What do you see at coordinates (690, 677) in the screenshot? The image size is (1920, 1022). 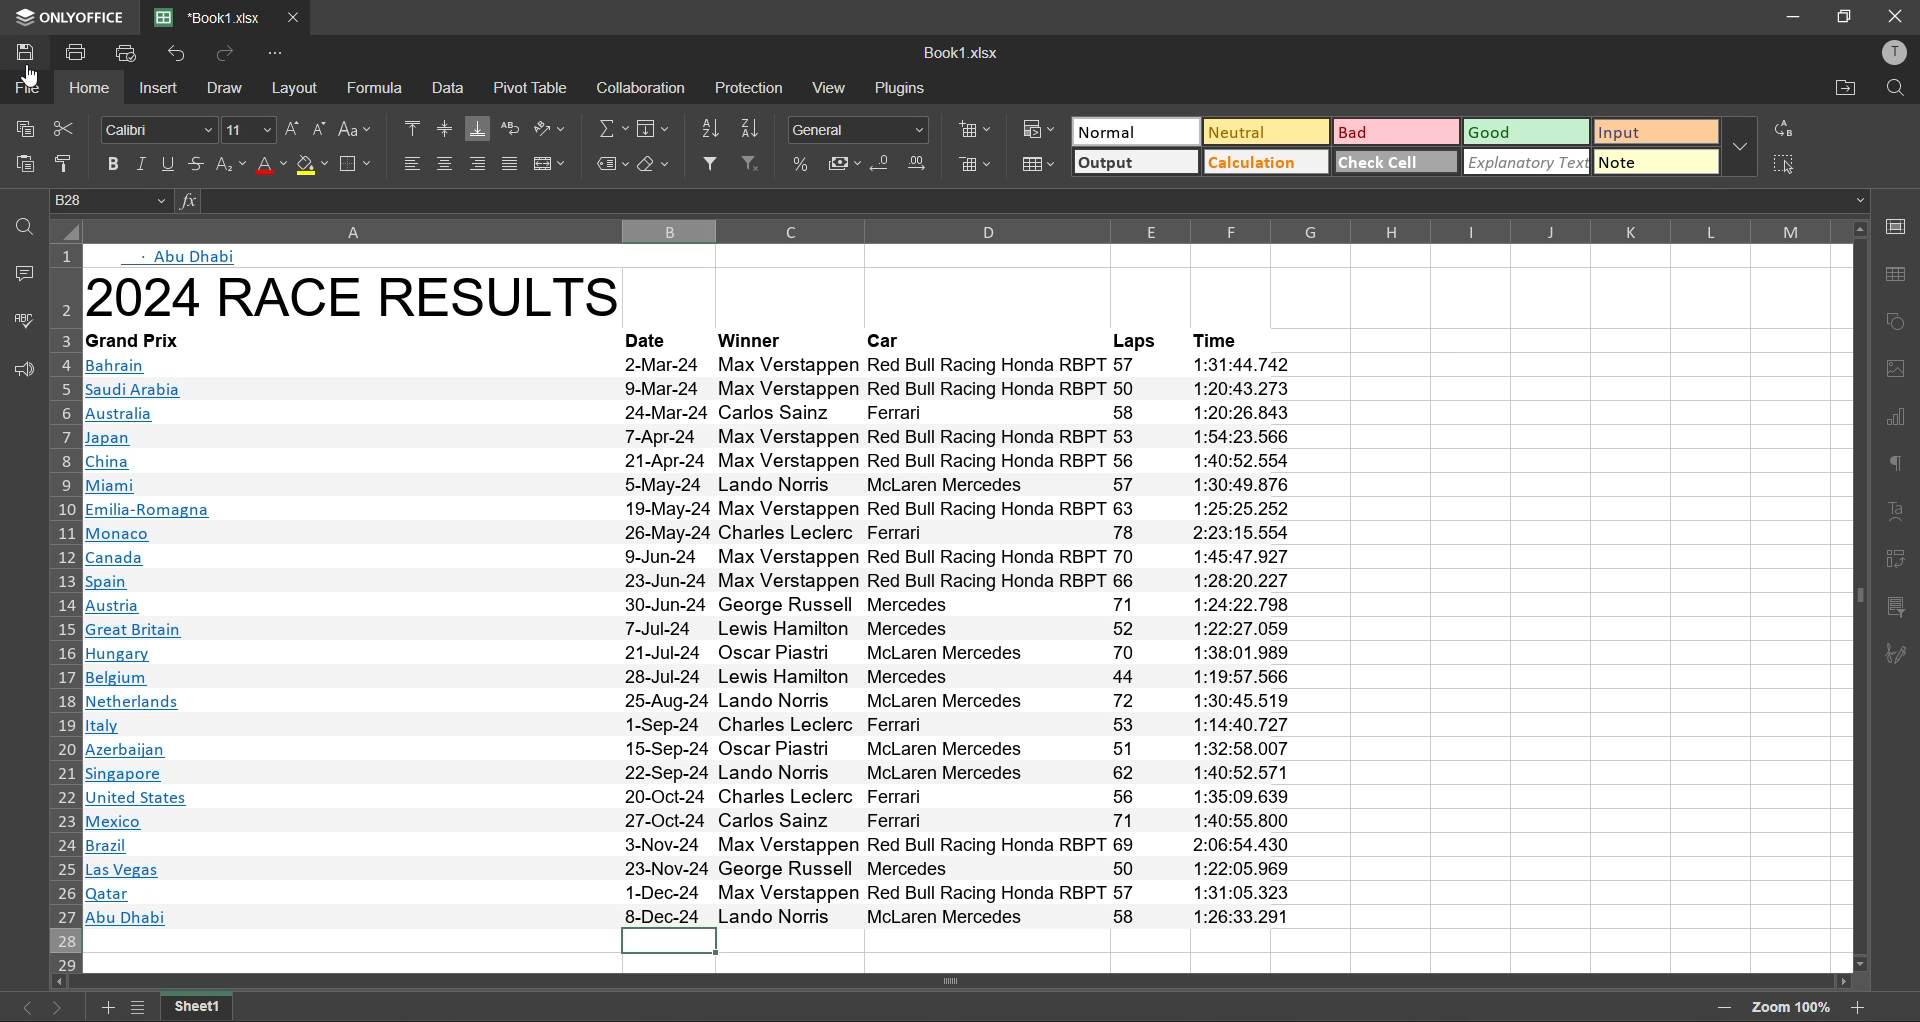 I see `ill Belgium 28-Jul-24 Lewis Hamilton Mercedes 44 1:19:57.566` at bounding box center [690, 677].